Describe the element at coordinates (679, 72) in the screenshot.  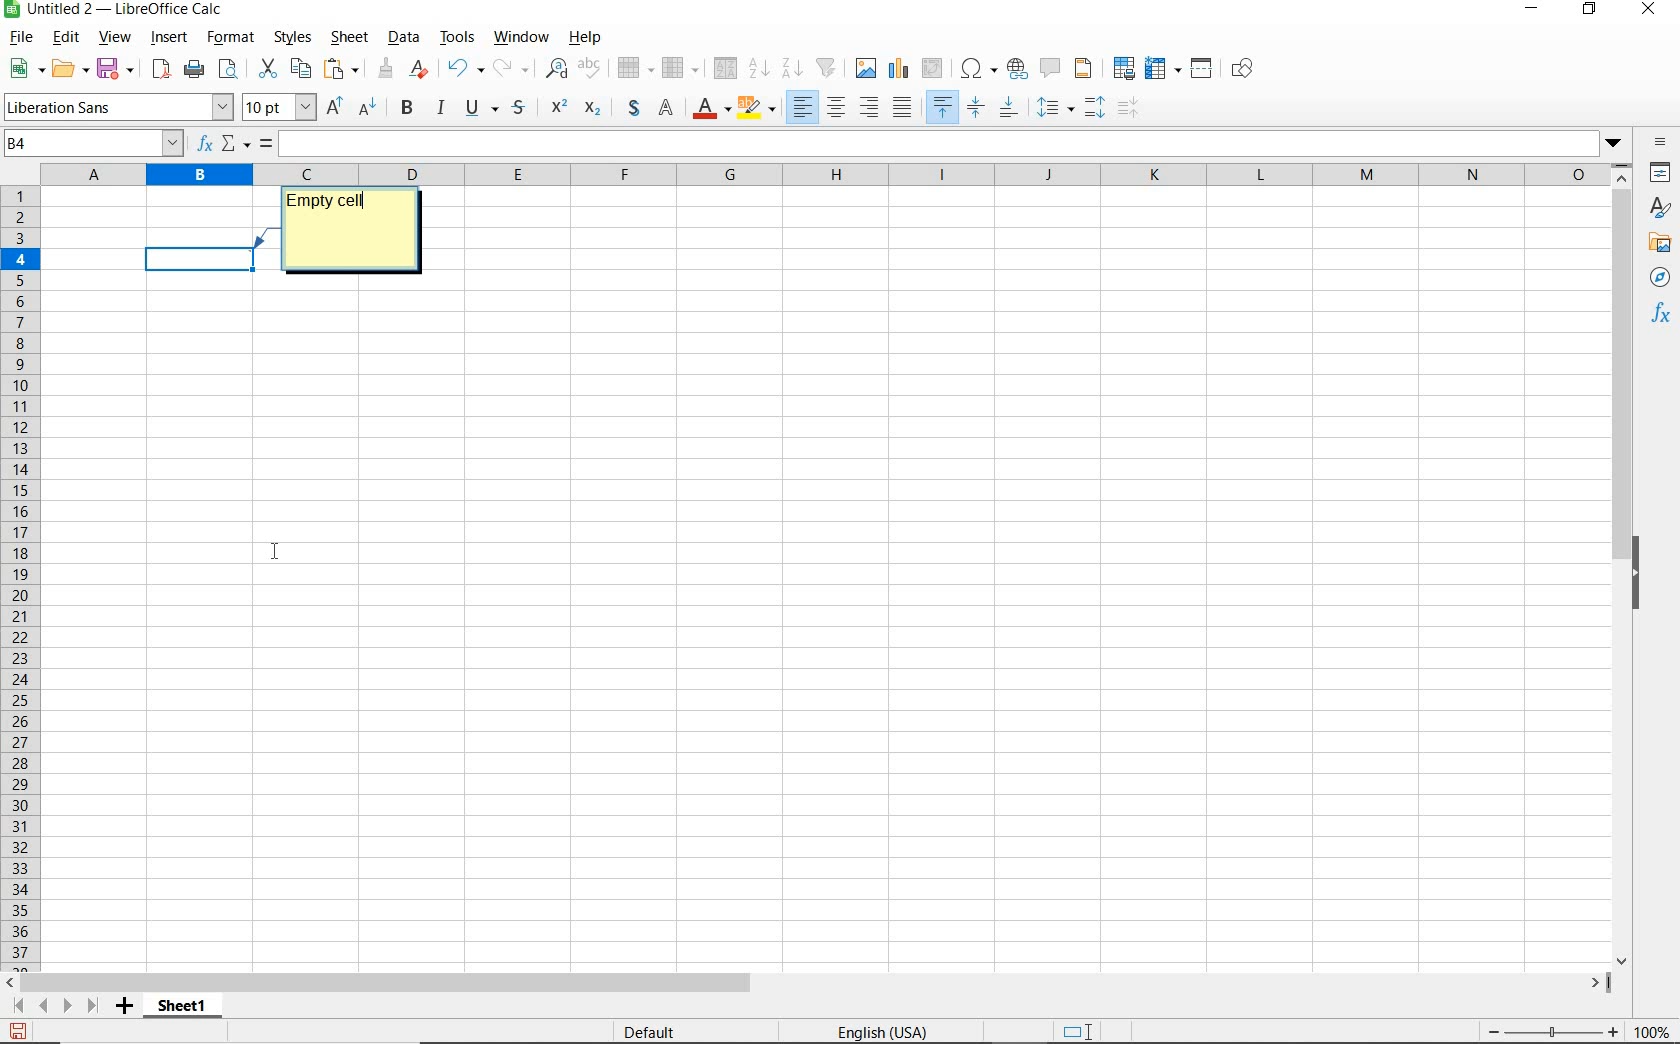
I see `column` at that location.